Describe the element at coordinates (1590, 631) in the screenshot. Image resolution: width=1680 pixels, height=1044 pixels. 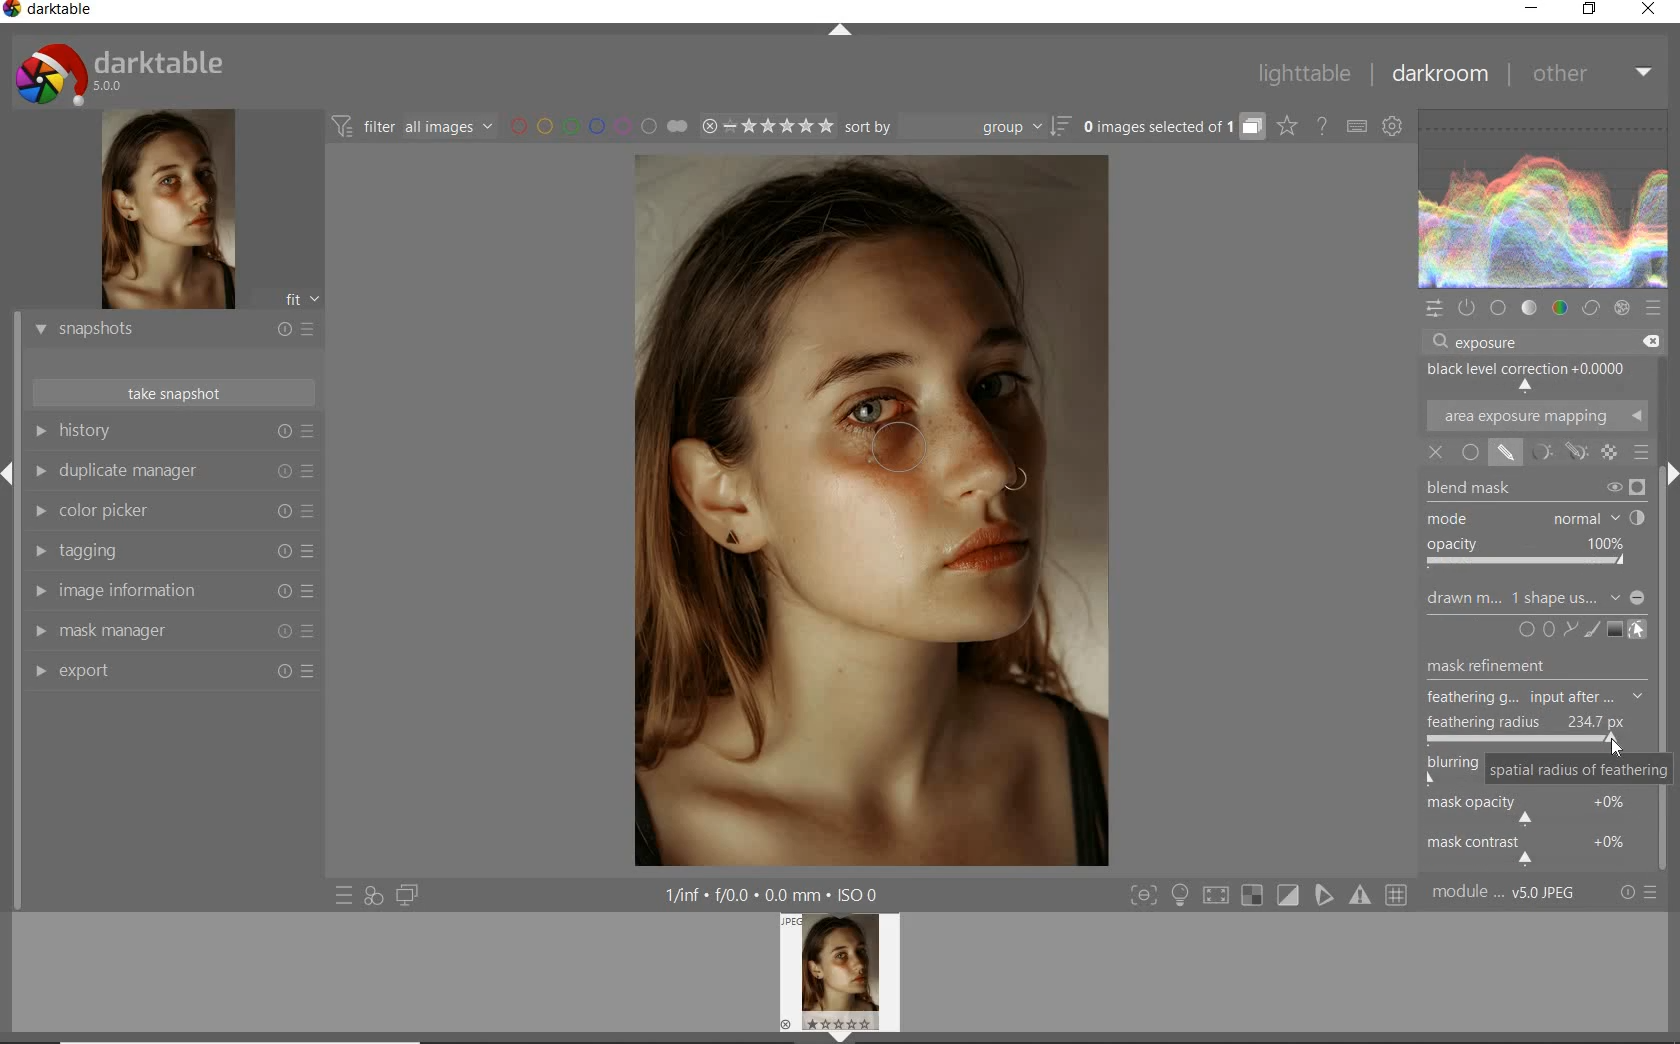
I see `ADD BRUSH` at that location.